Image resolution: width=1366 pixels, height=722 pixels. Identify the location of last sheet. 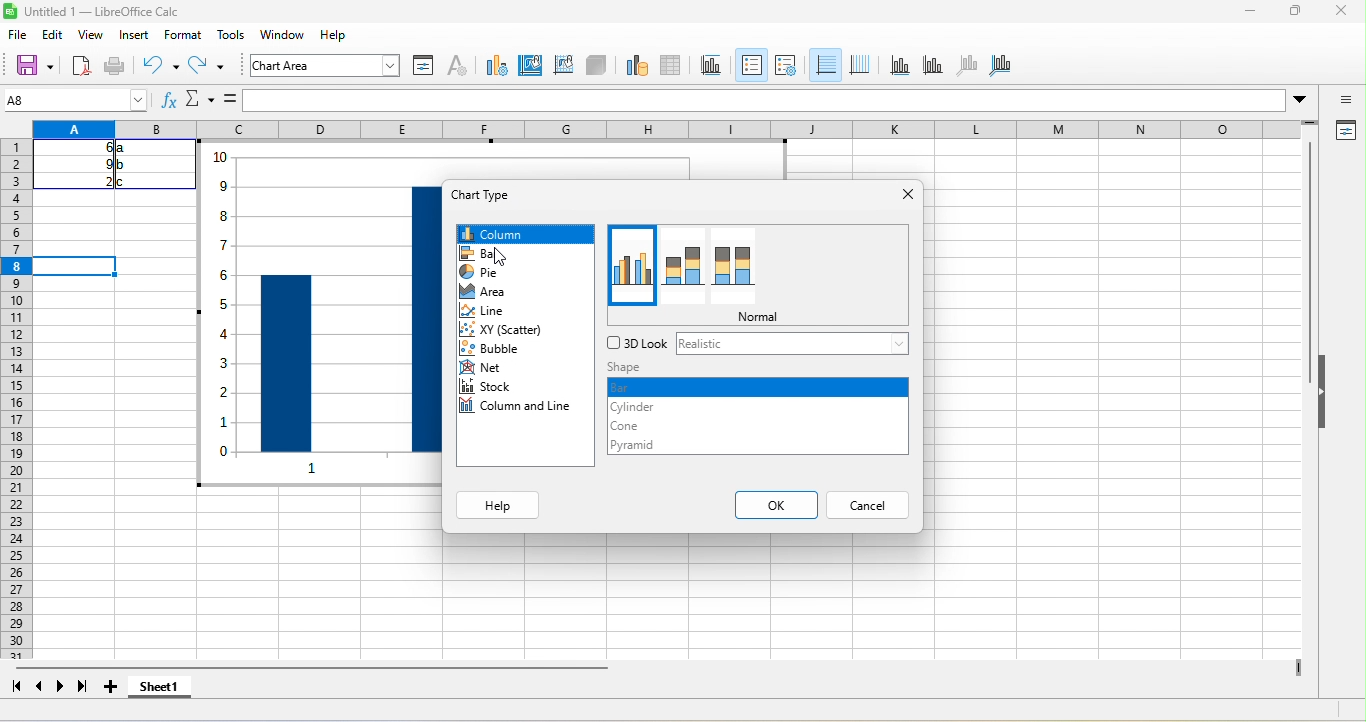
(82, 684).